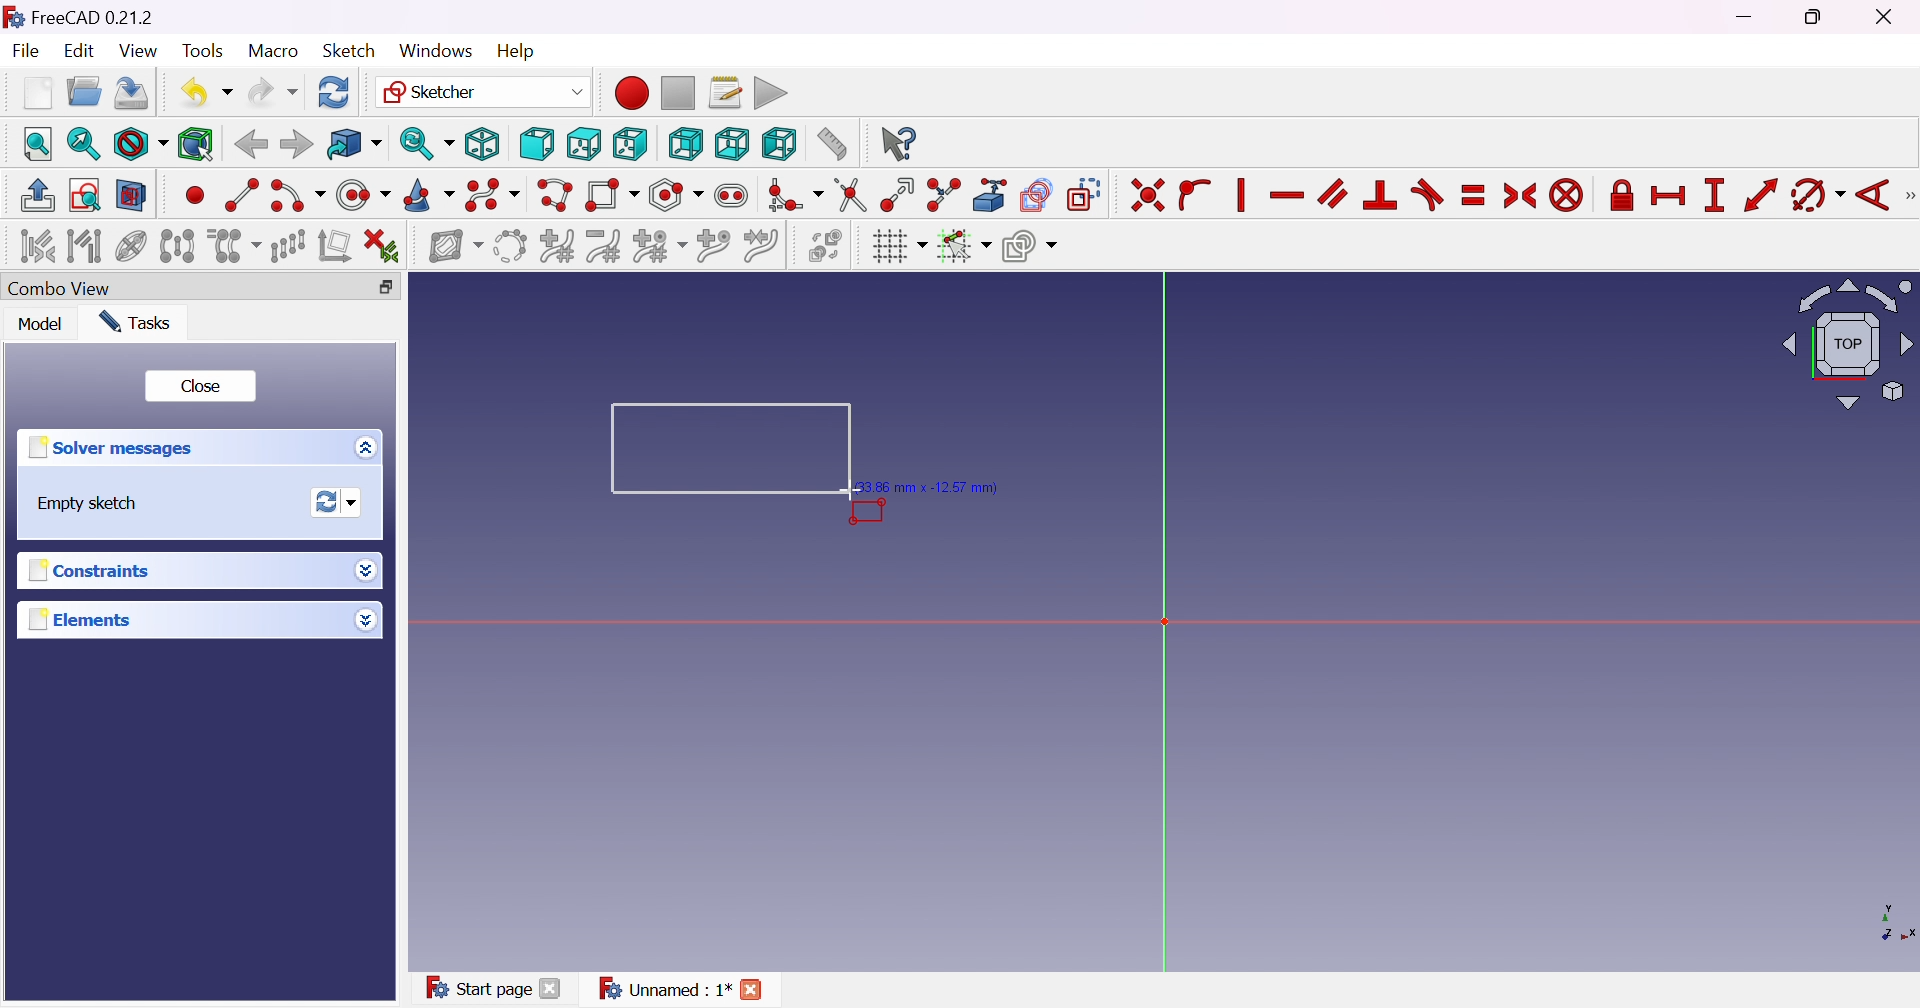 The image size is (1920, 1008). What do you see at coordinates (962, 246) in the screenshot?
I see `Toggle snap` at bounding box center [962, 246].